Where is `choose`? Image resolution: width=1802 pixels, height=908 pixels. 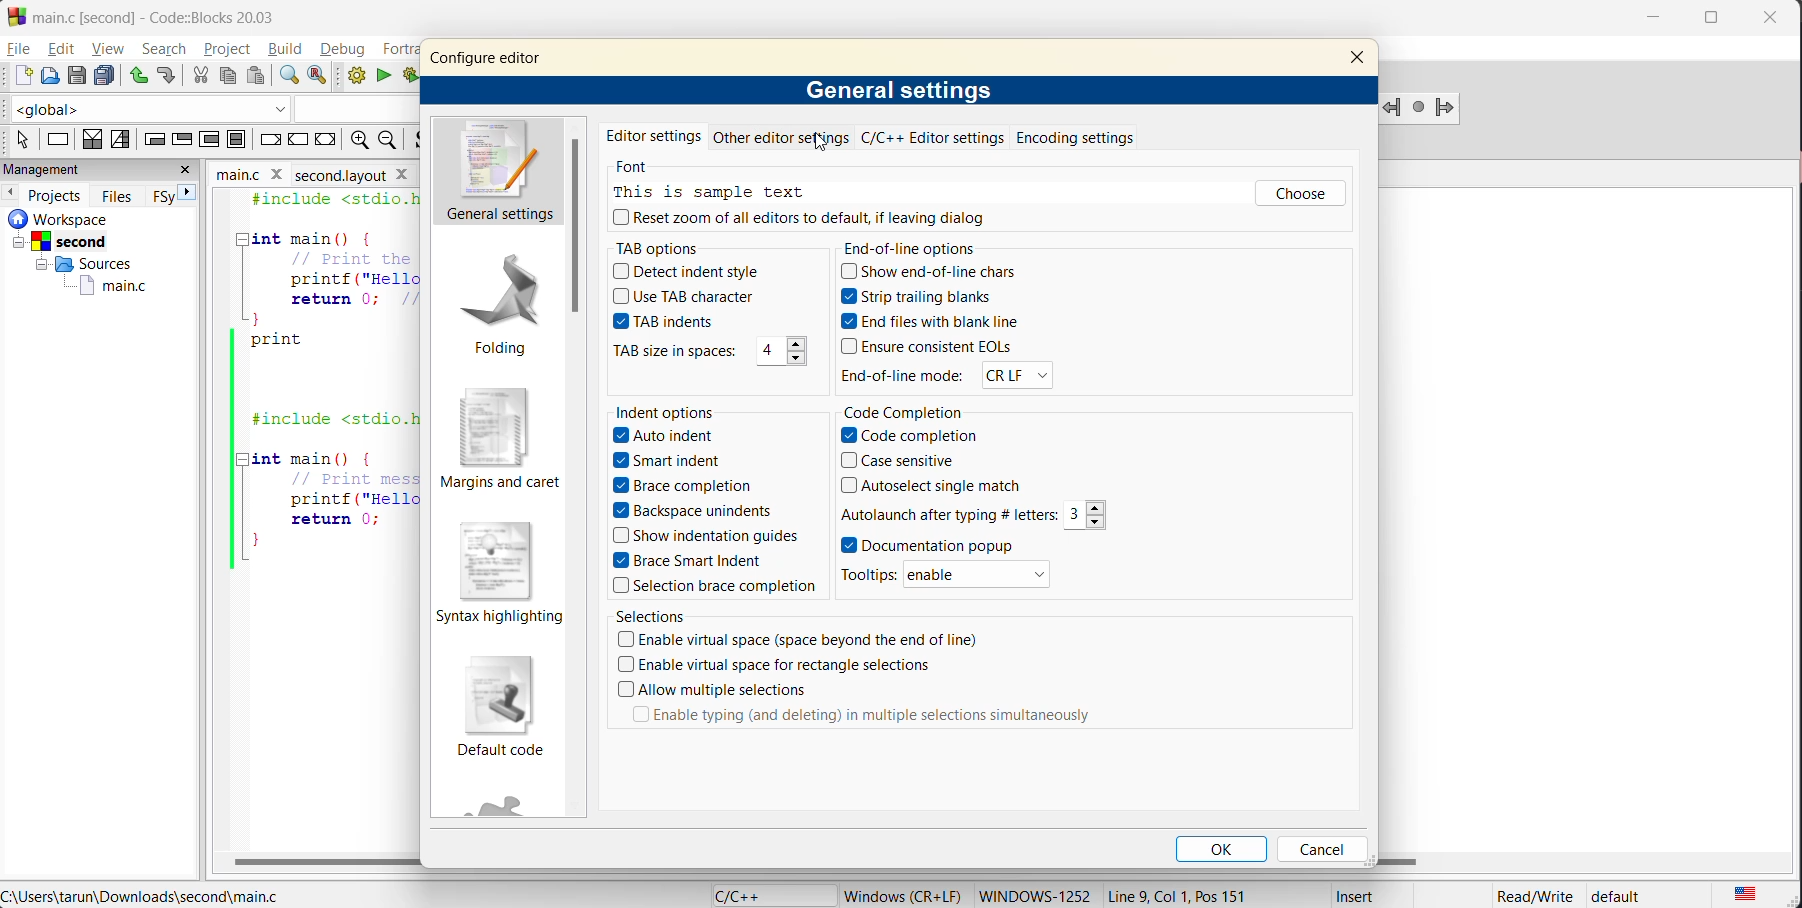
choose is located at coordinates (1297, 193).